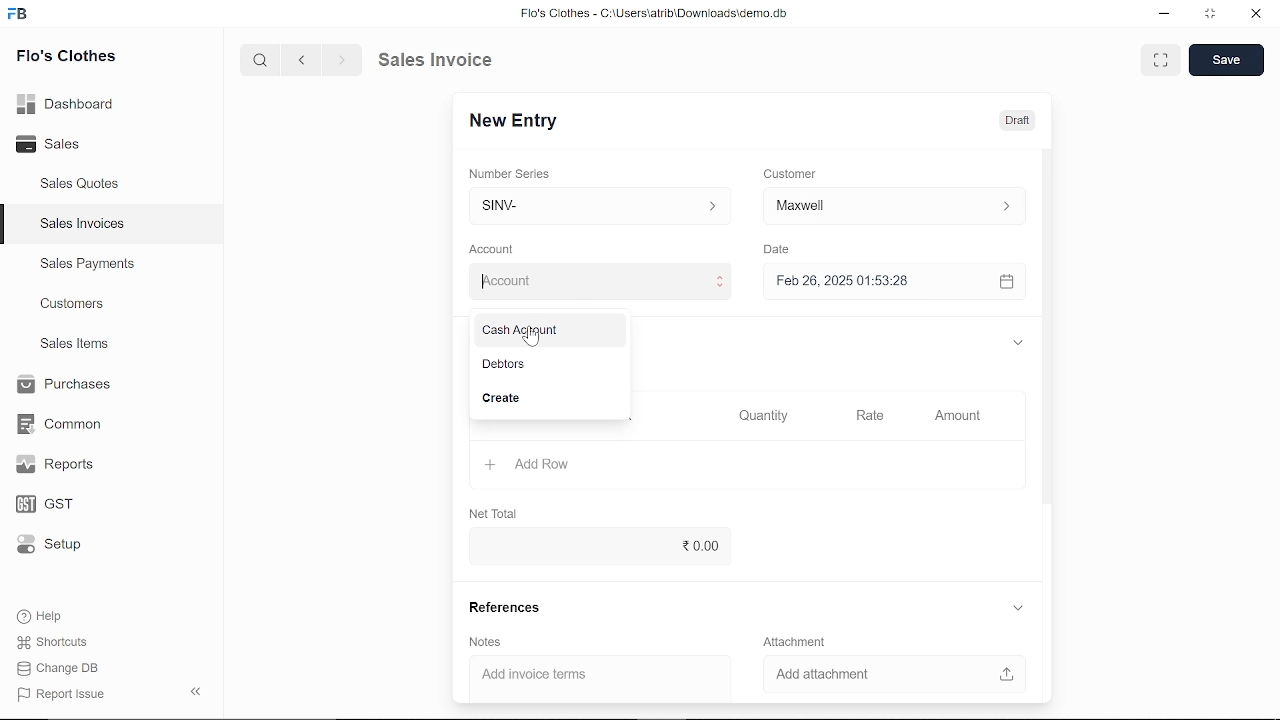  Describe the element at coordinates (512, 173) in the screenshot. I see `Number Series` at that location.